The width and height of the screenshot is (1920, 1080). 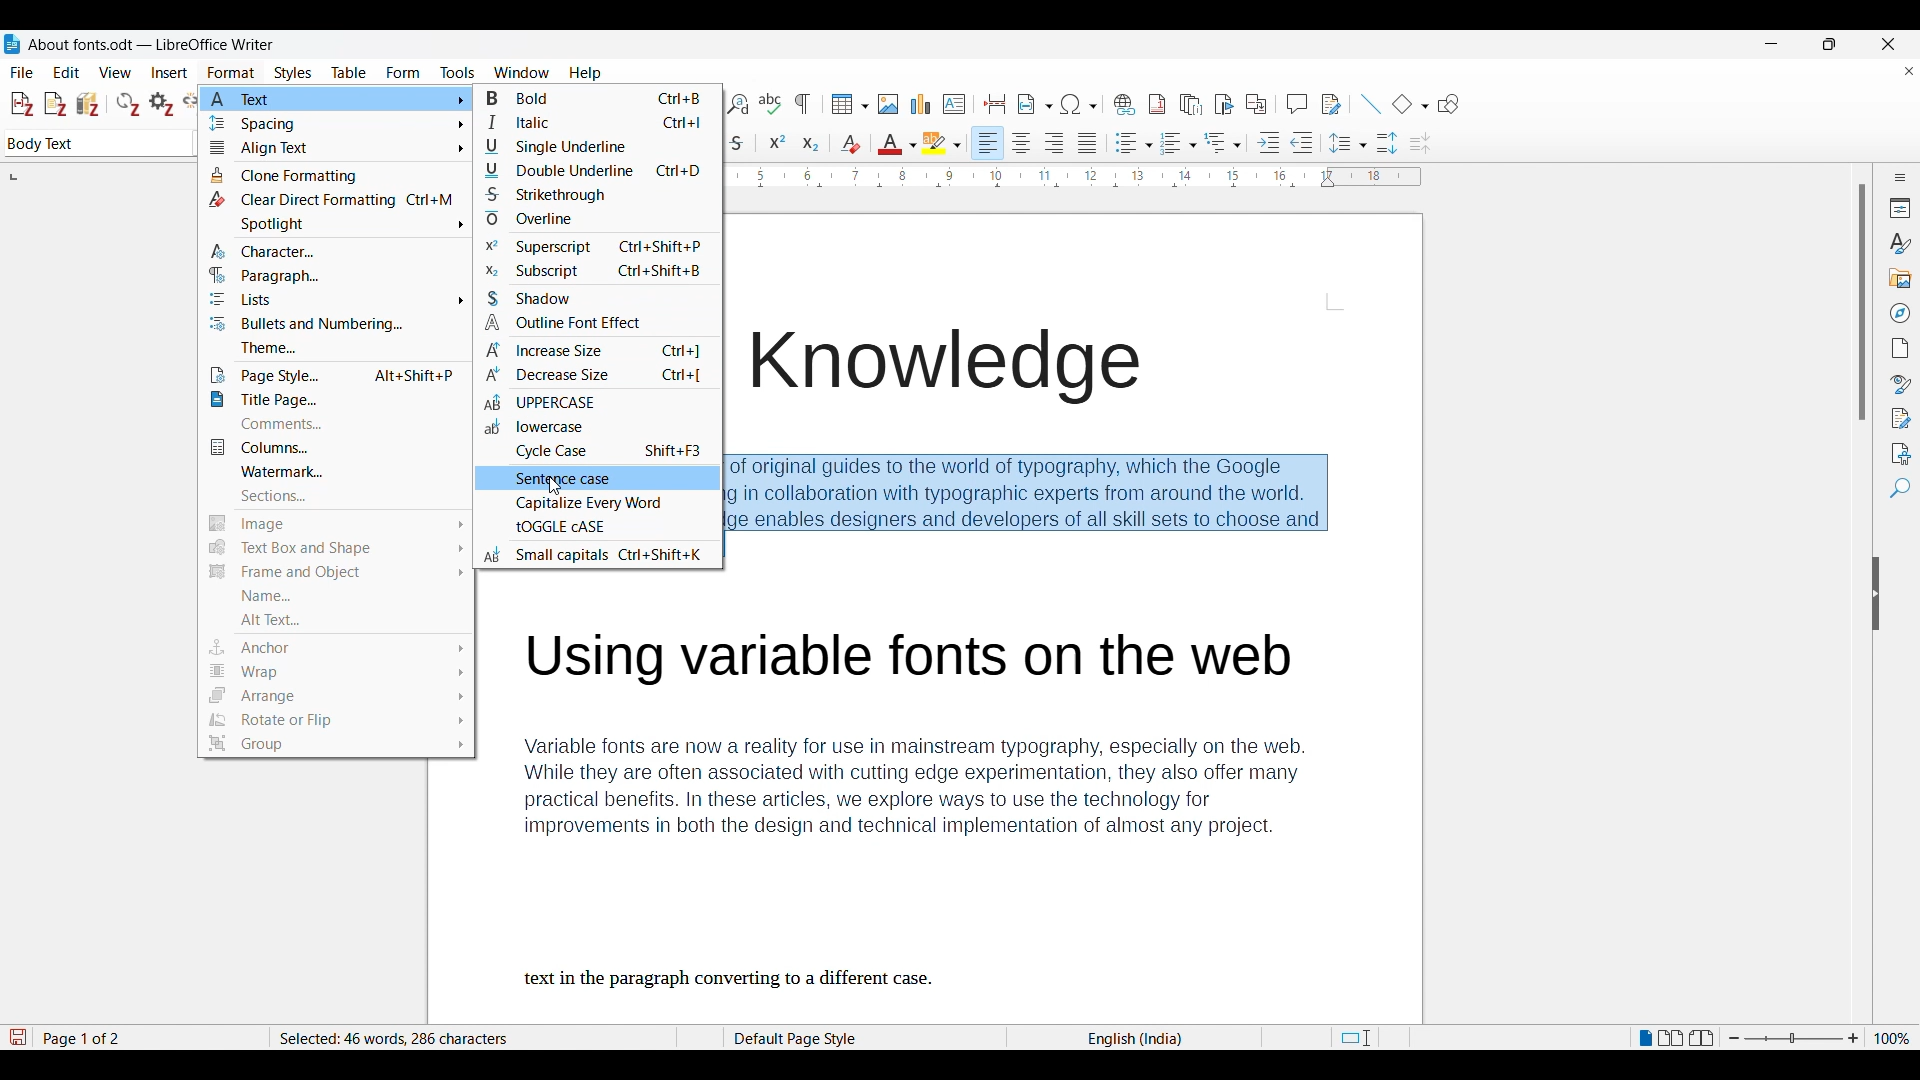 What do you see at coordinates (1863, 303) in the screenshot?
I see `Vertical slide bar` at bounding box center [1863, 303].